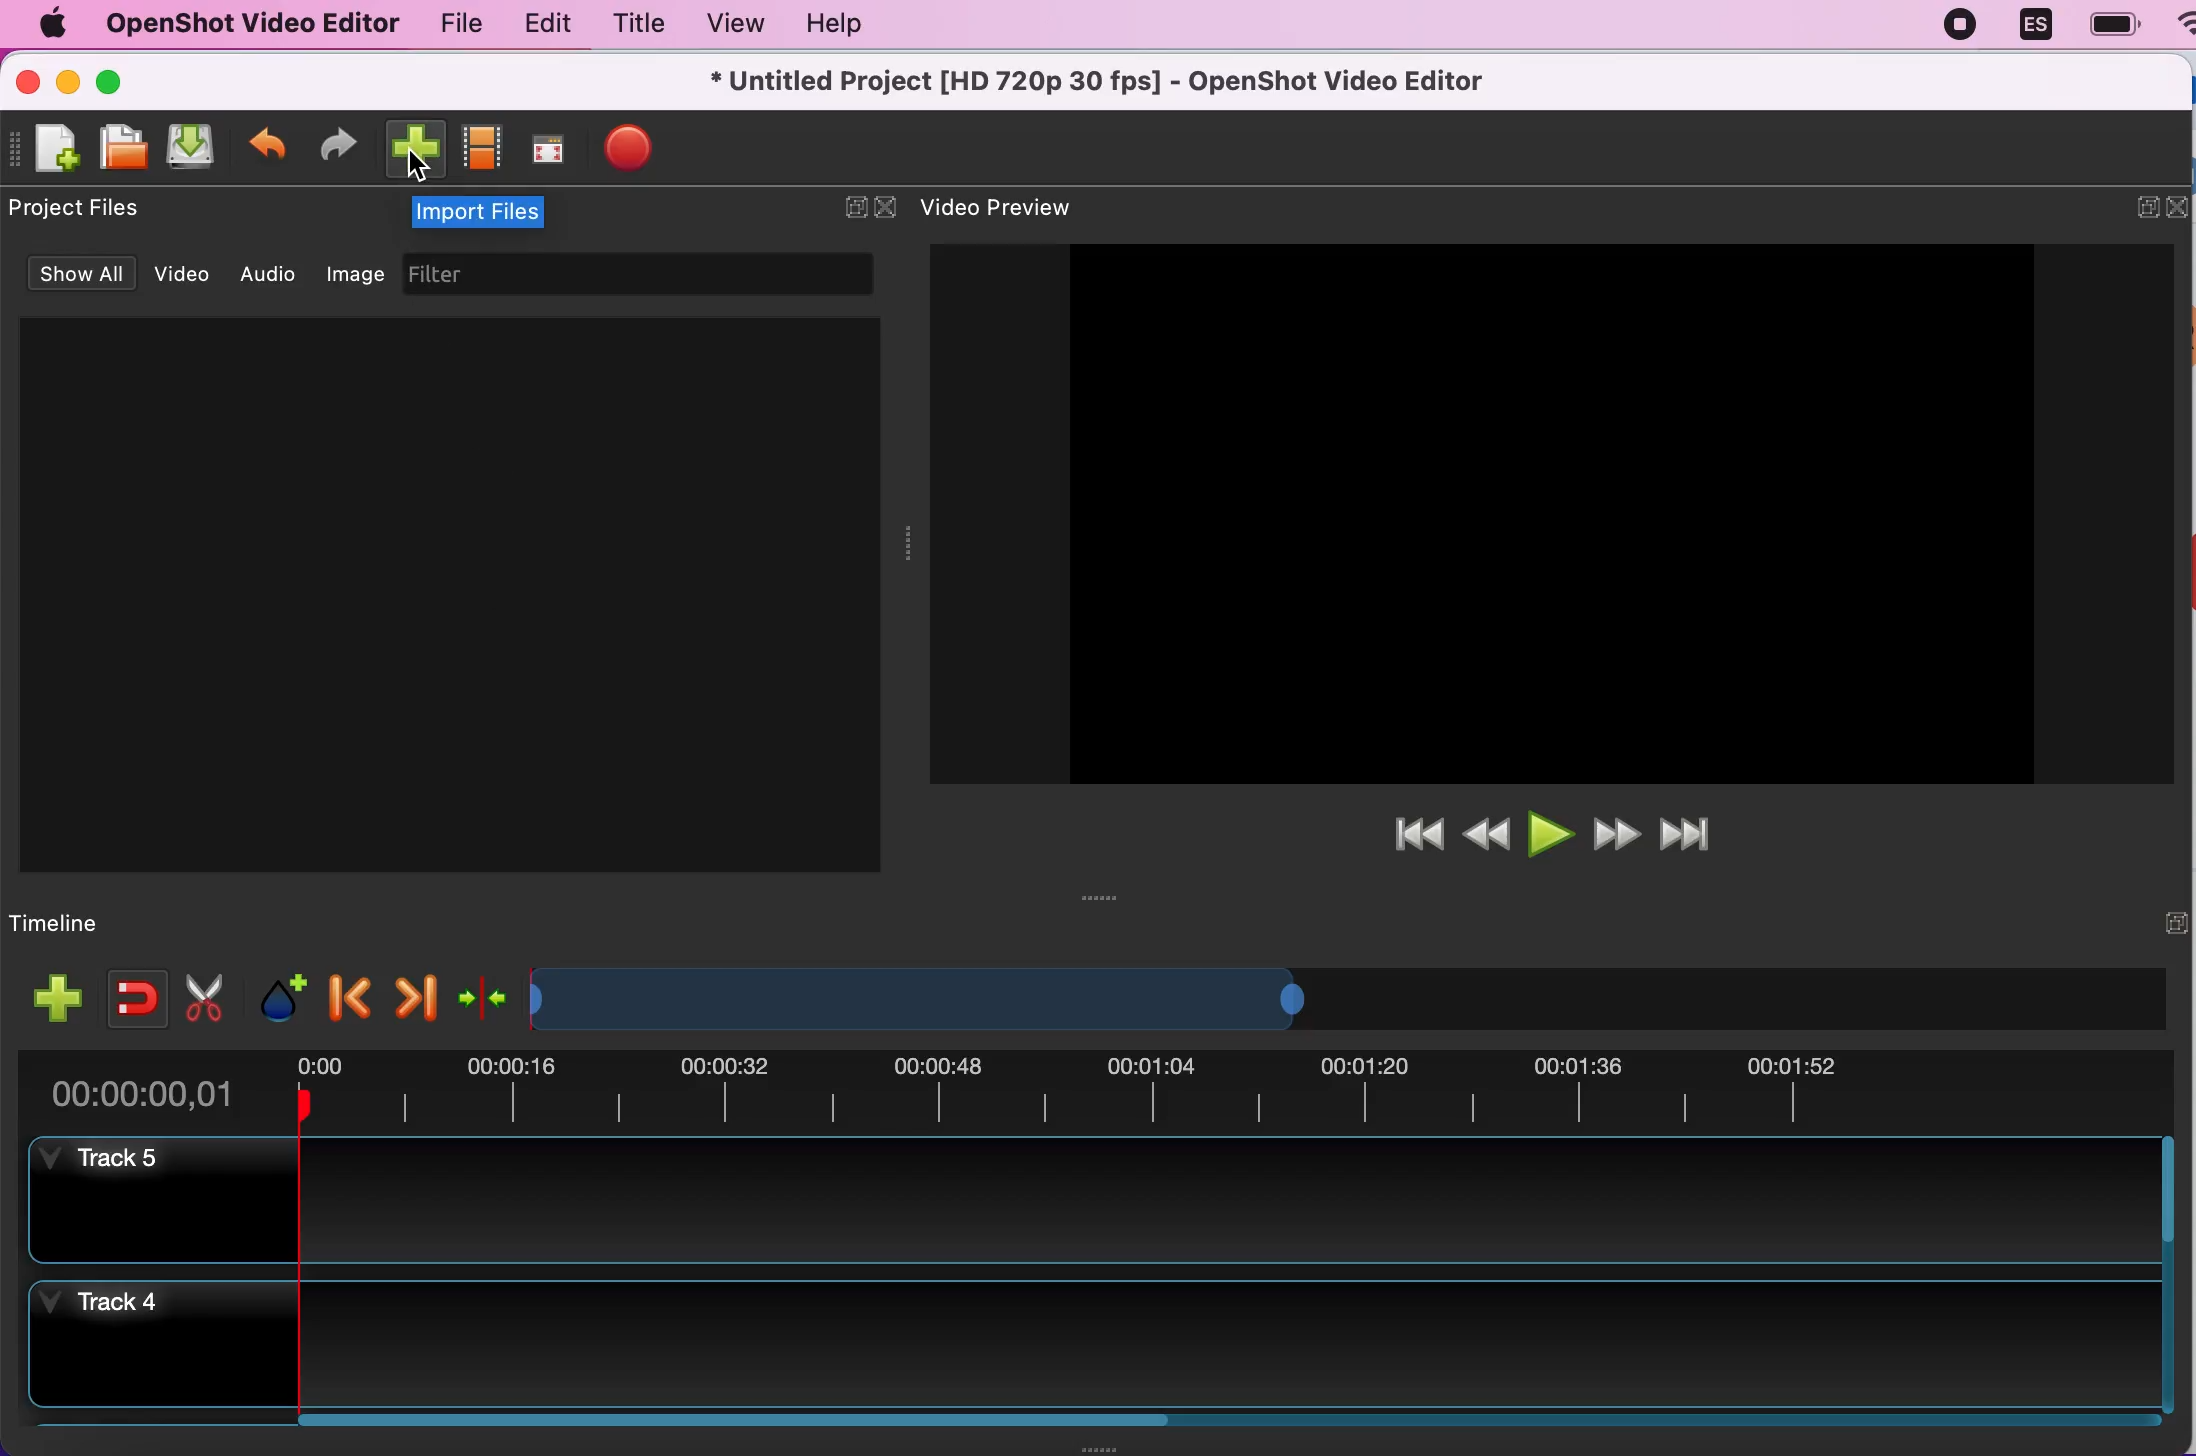  I want to click on import files, so click(487, 212).